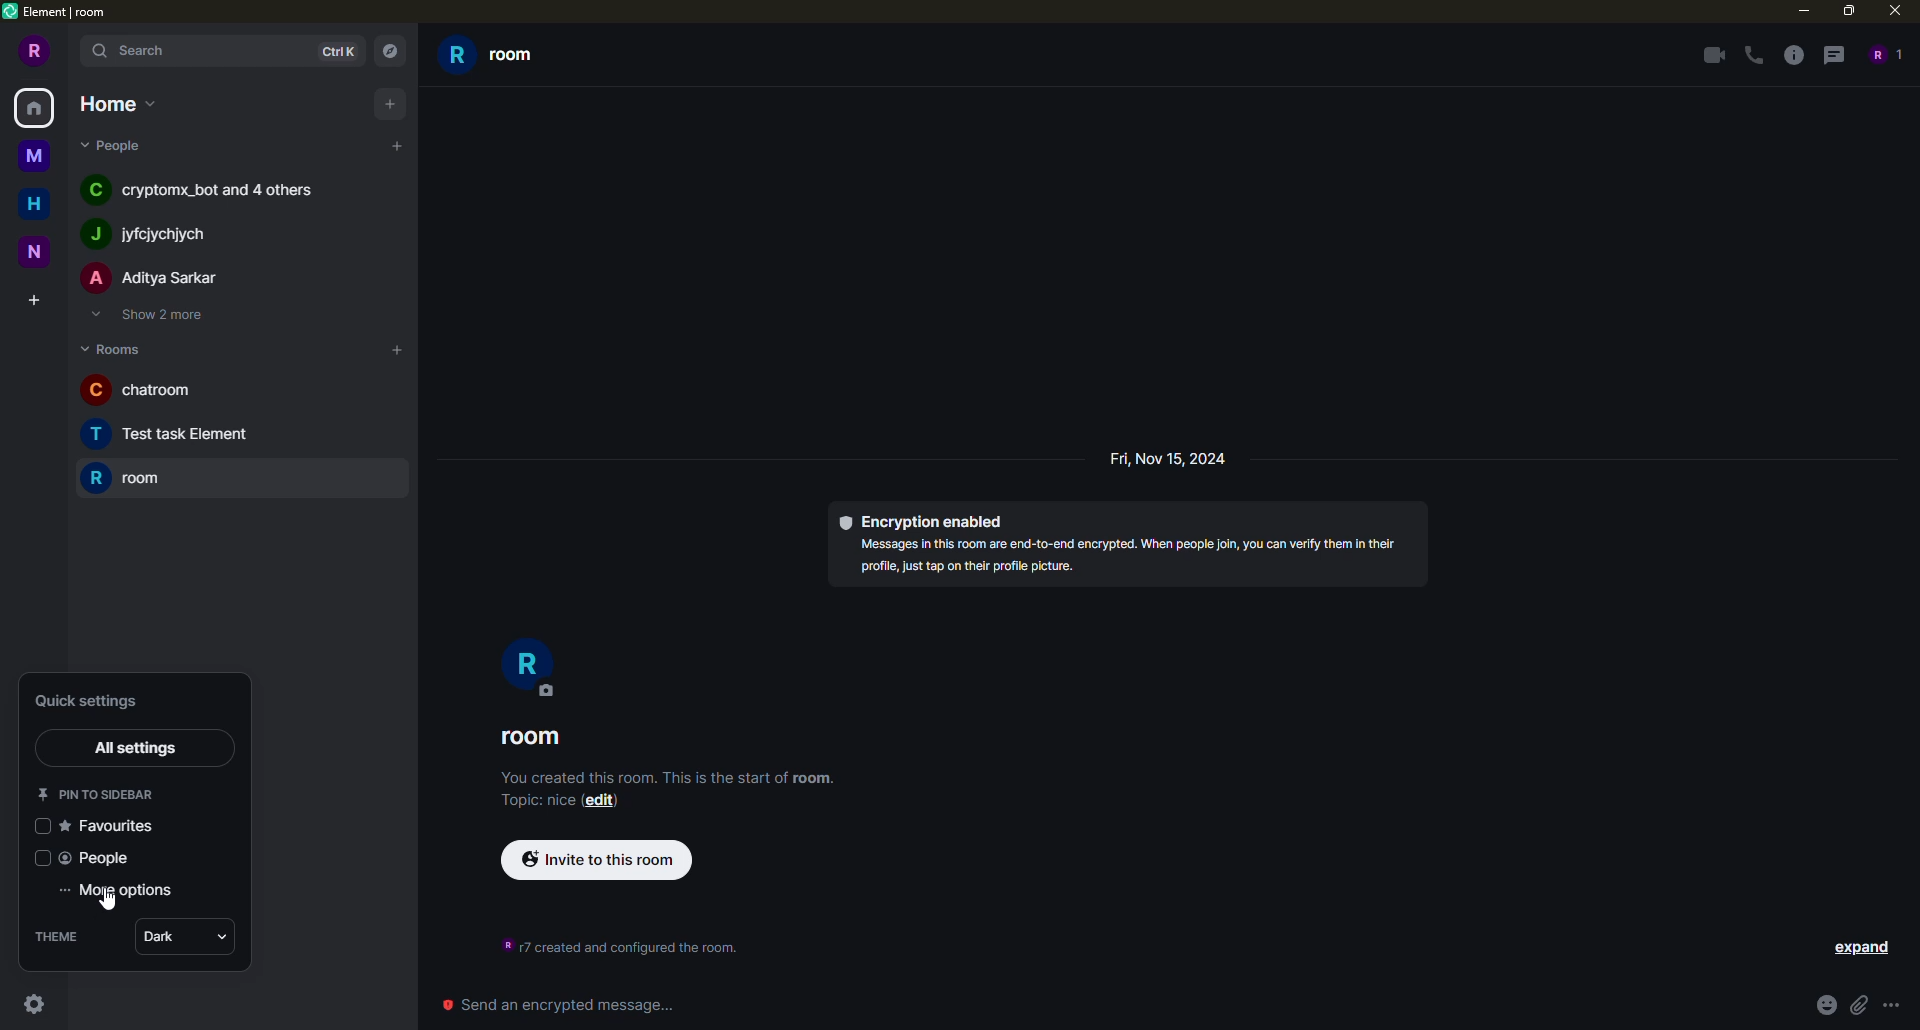 Image resolution: width=1920 pixels, height=1030 pixels. What do you see at coordinates (185, 440) in the screenshot?
I see `T Test task Element` at bounding box center [185, 440].